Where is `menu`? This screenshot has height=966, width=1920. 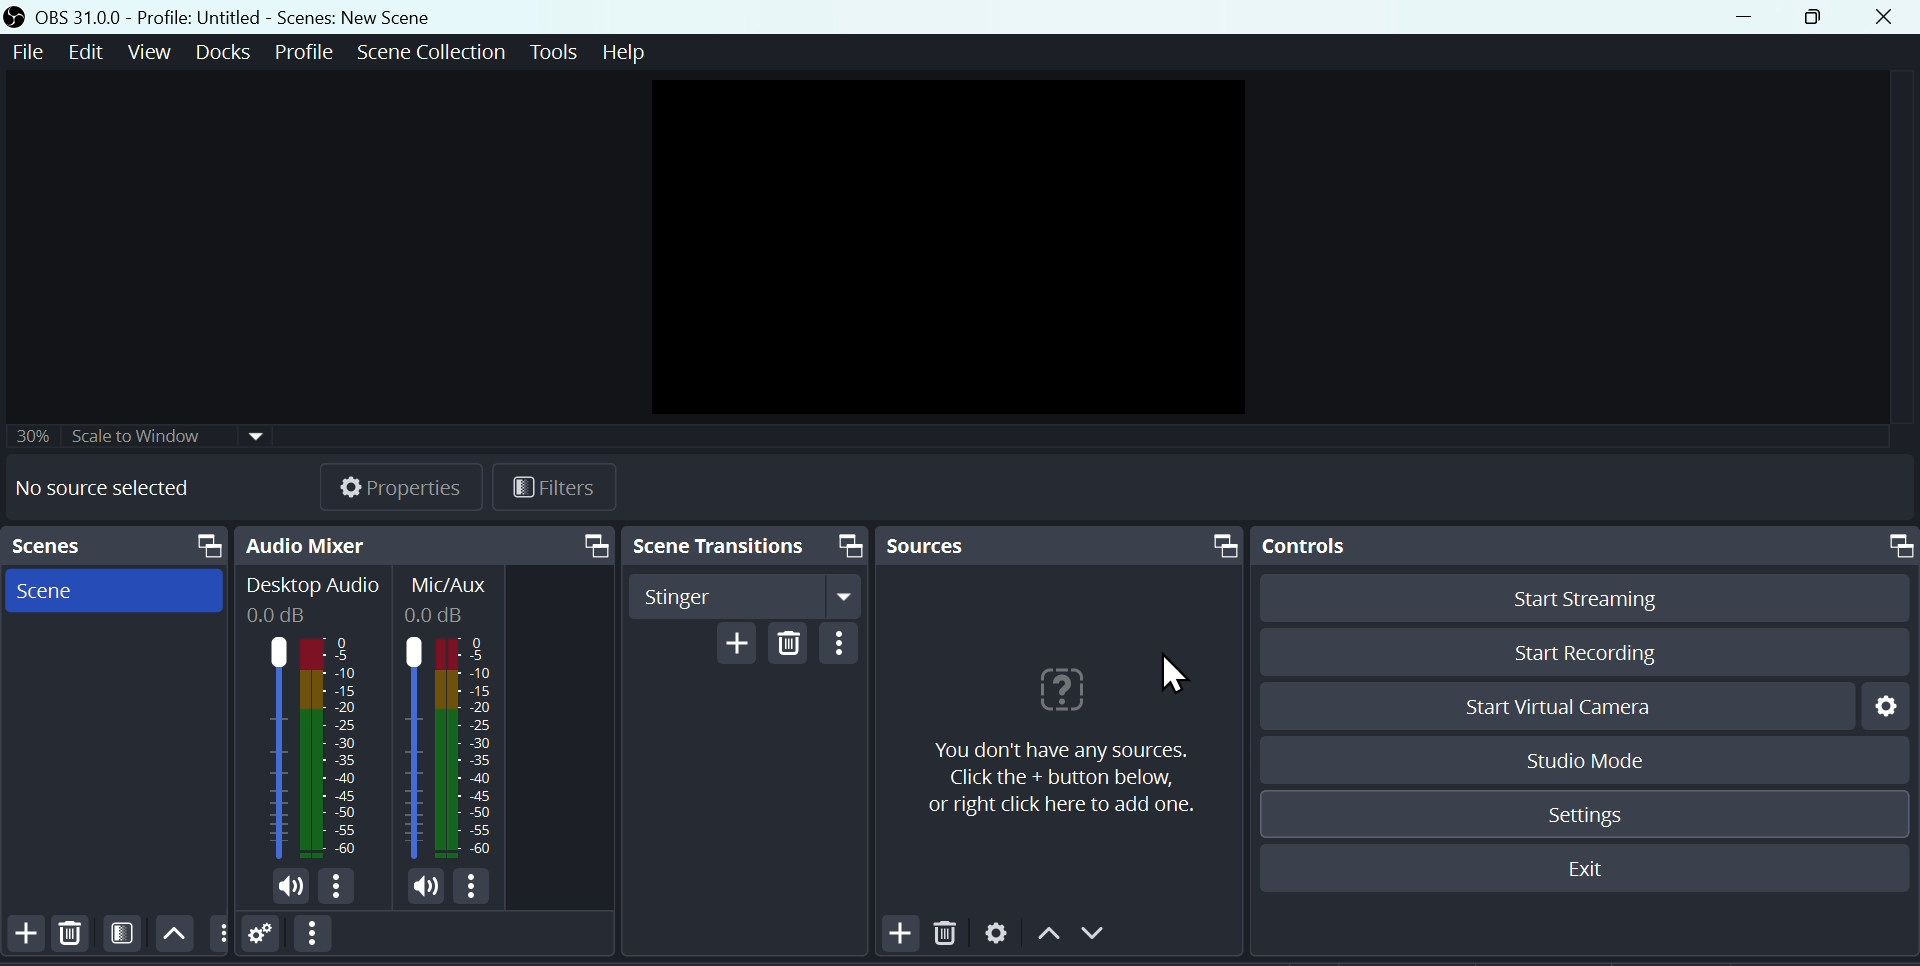
menu is located at coordinates (850, 645).